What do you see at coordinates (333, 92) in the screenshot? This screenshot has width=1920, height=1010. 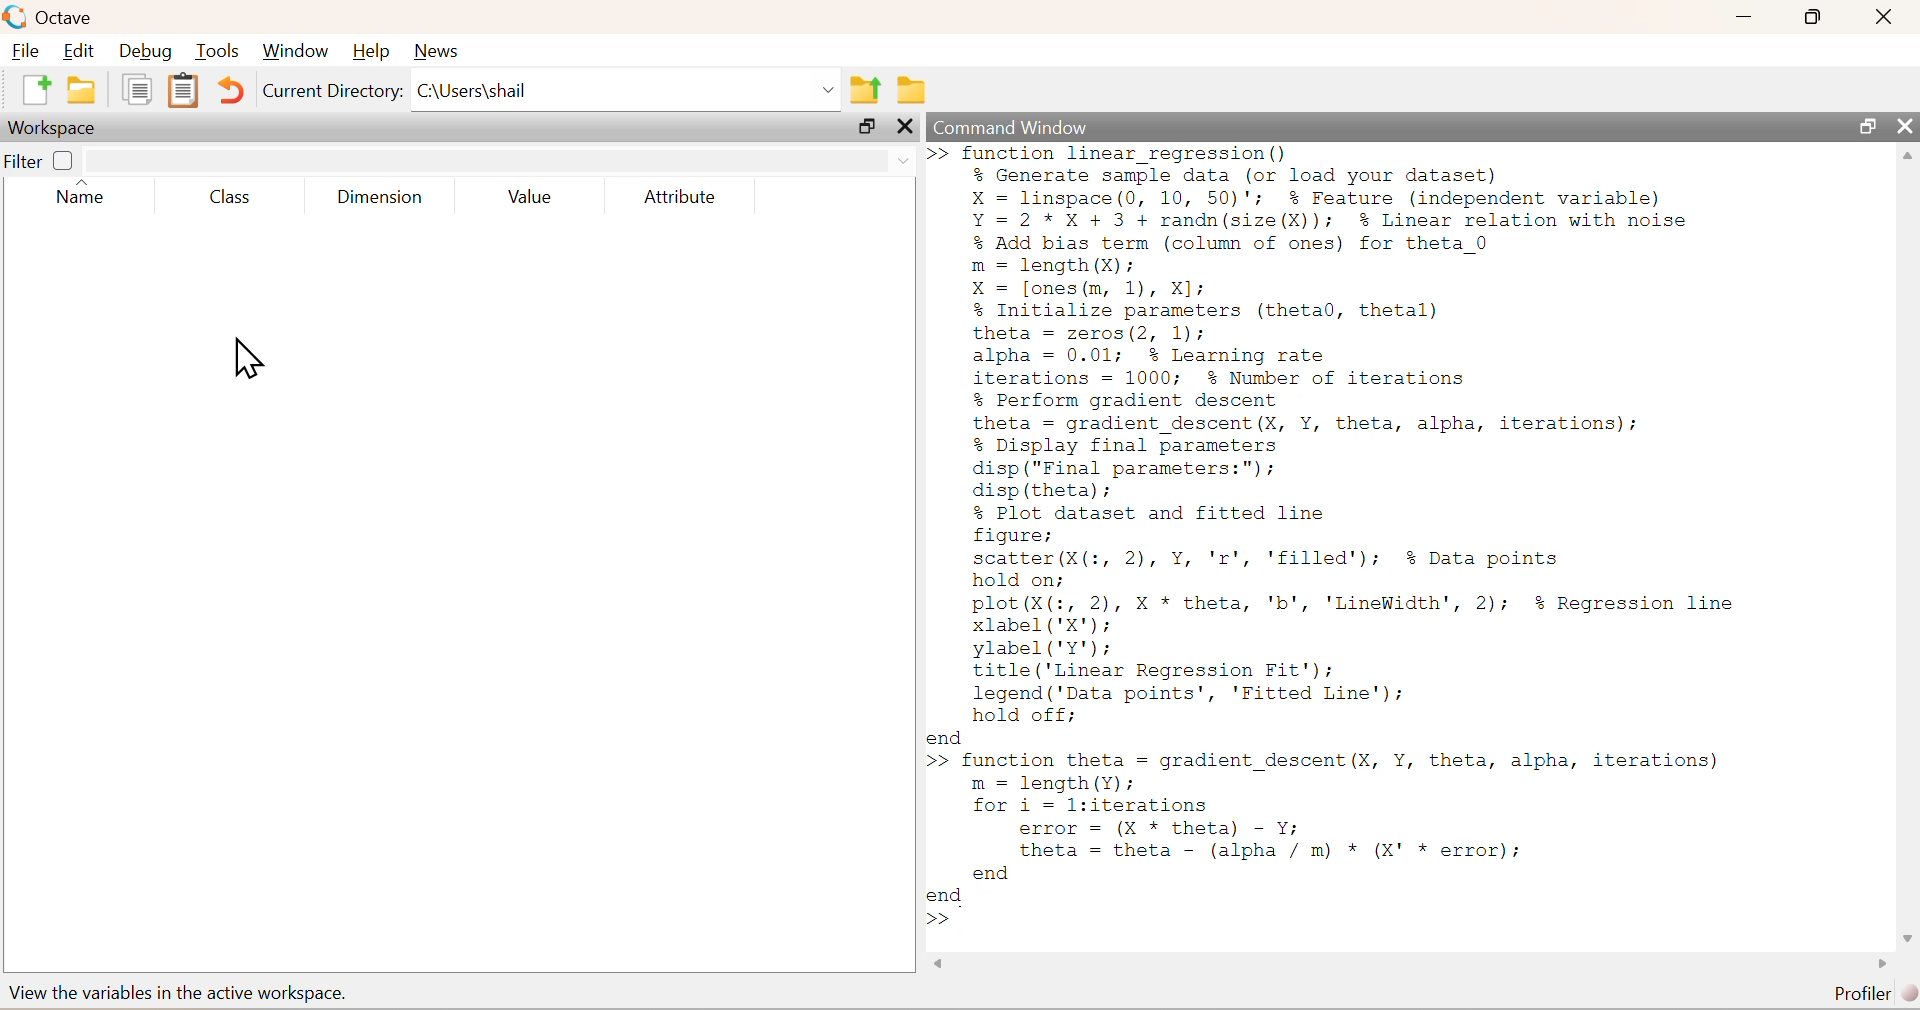 I see `Current Directory` at bounding box center [333, 92].